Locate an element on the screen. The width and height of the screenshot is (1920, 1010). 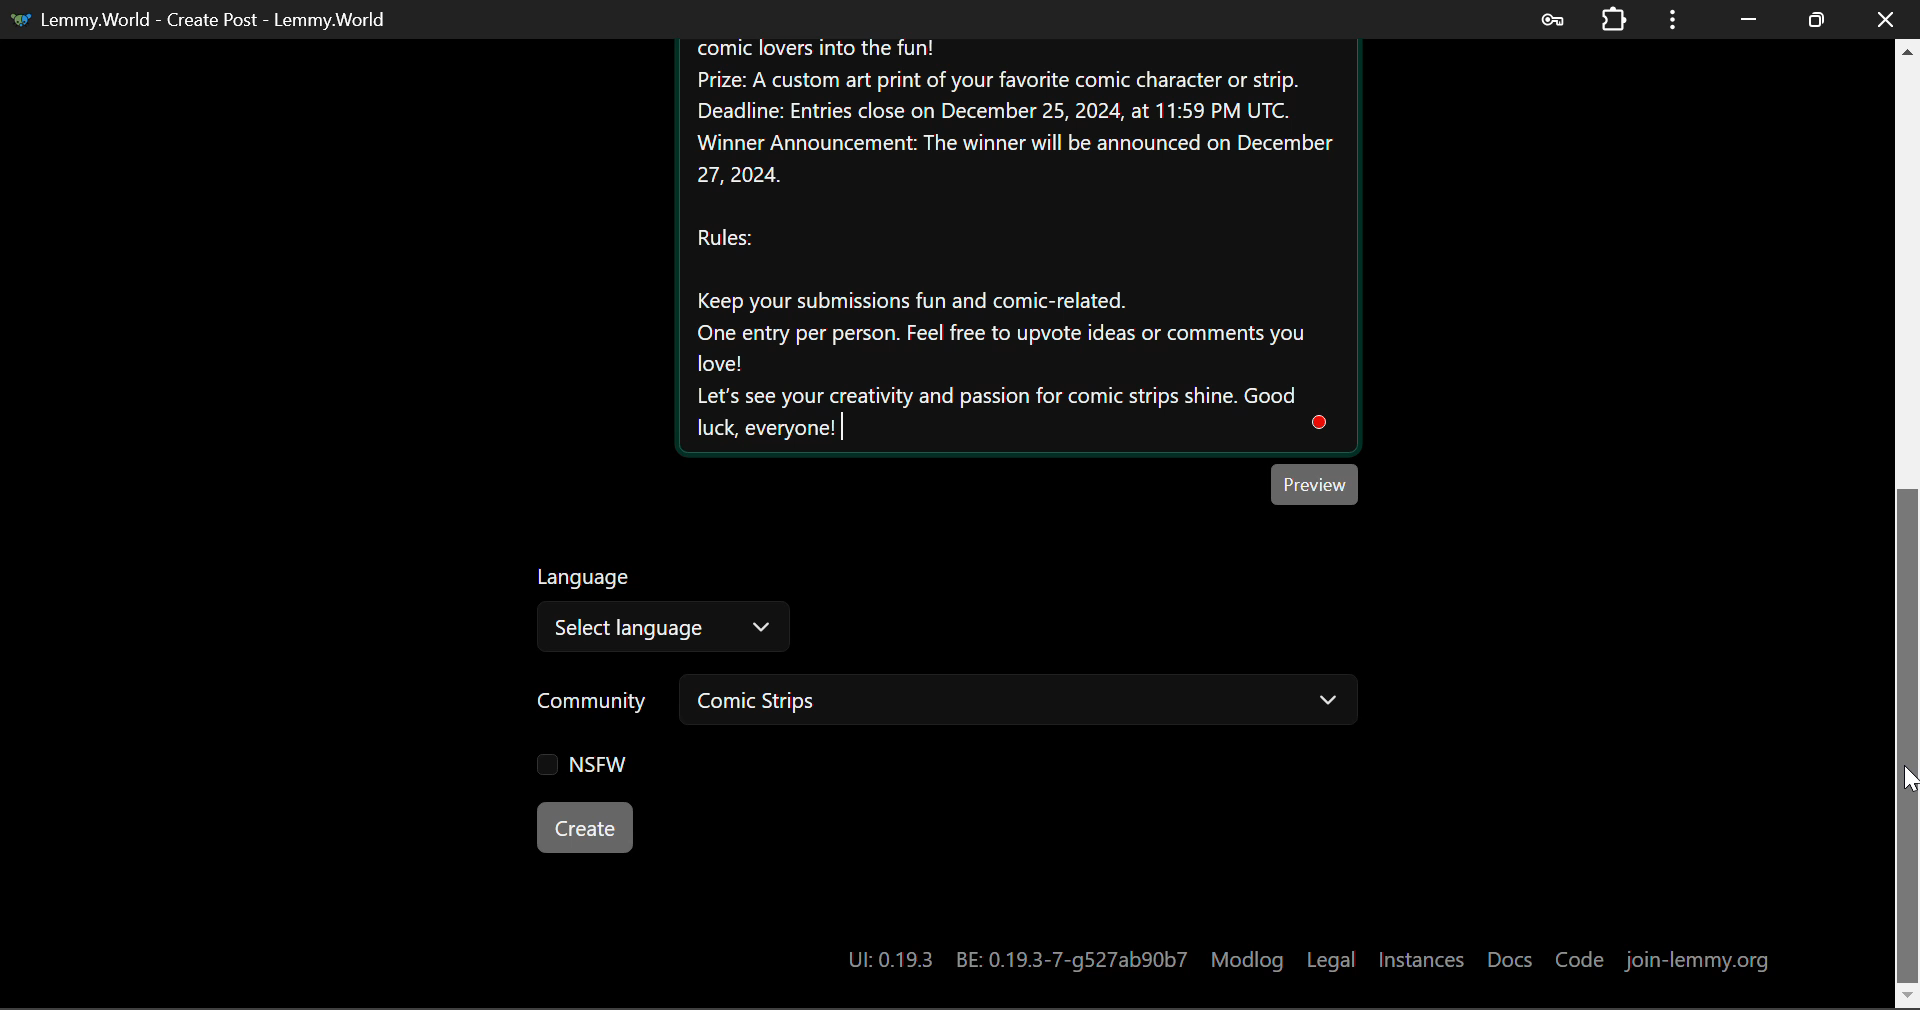
Saved Password Data is located at coordinates (1550, 19).